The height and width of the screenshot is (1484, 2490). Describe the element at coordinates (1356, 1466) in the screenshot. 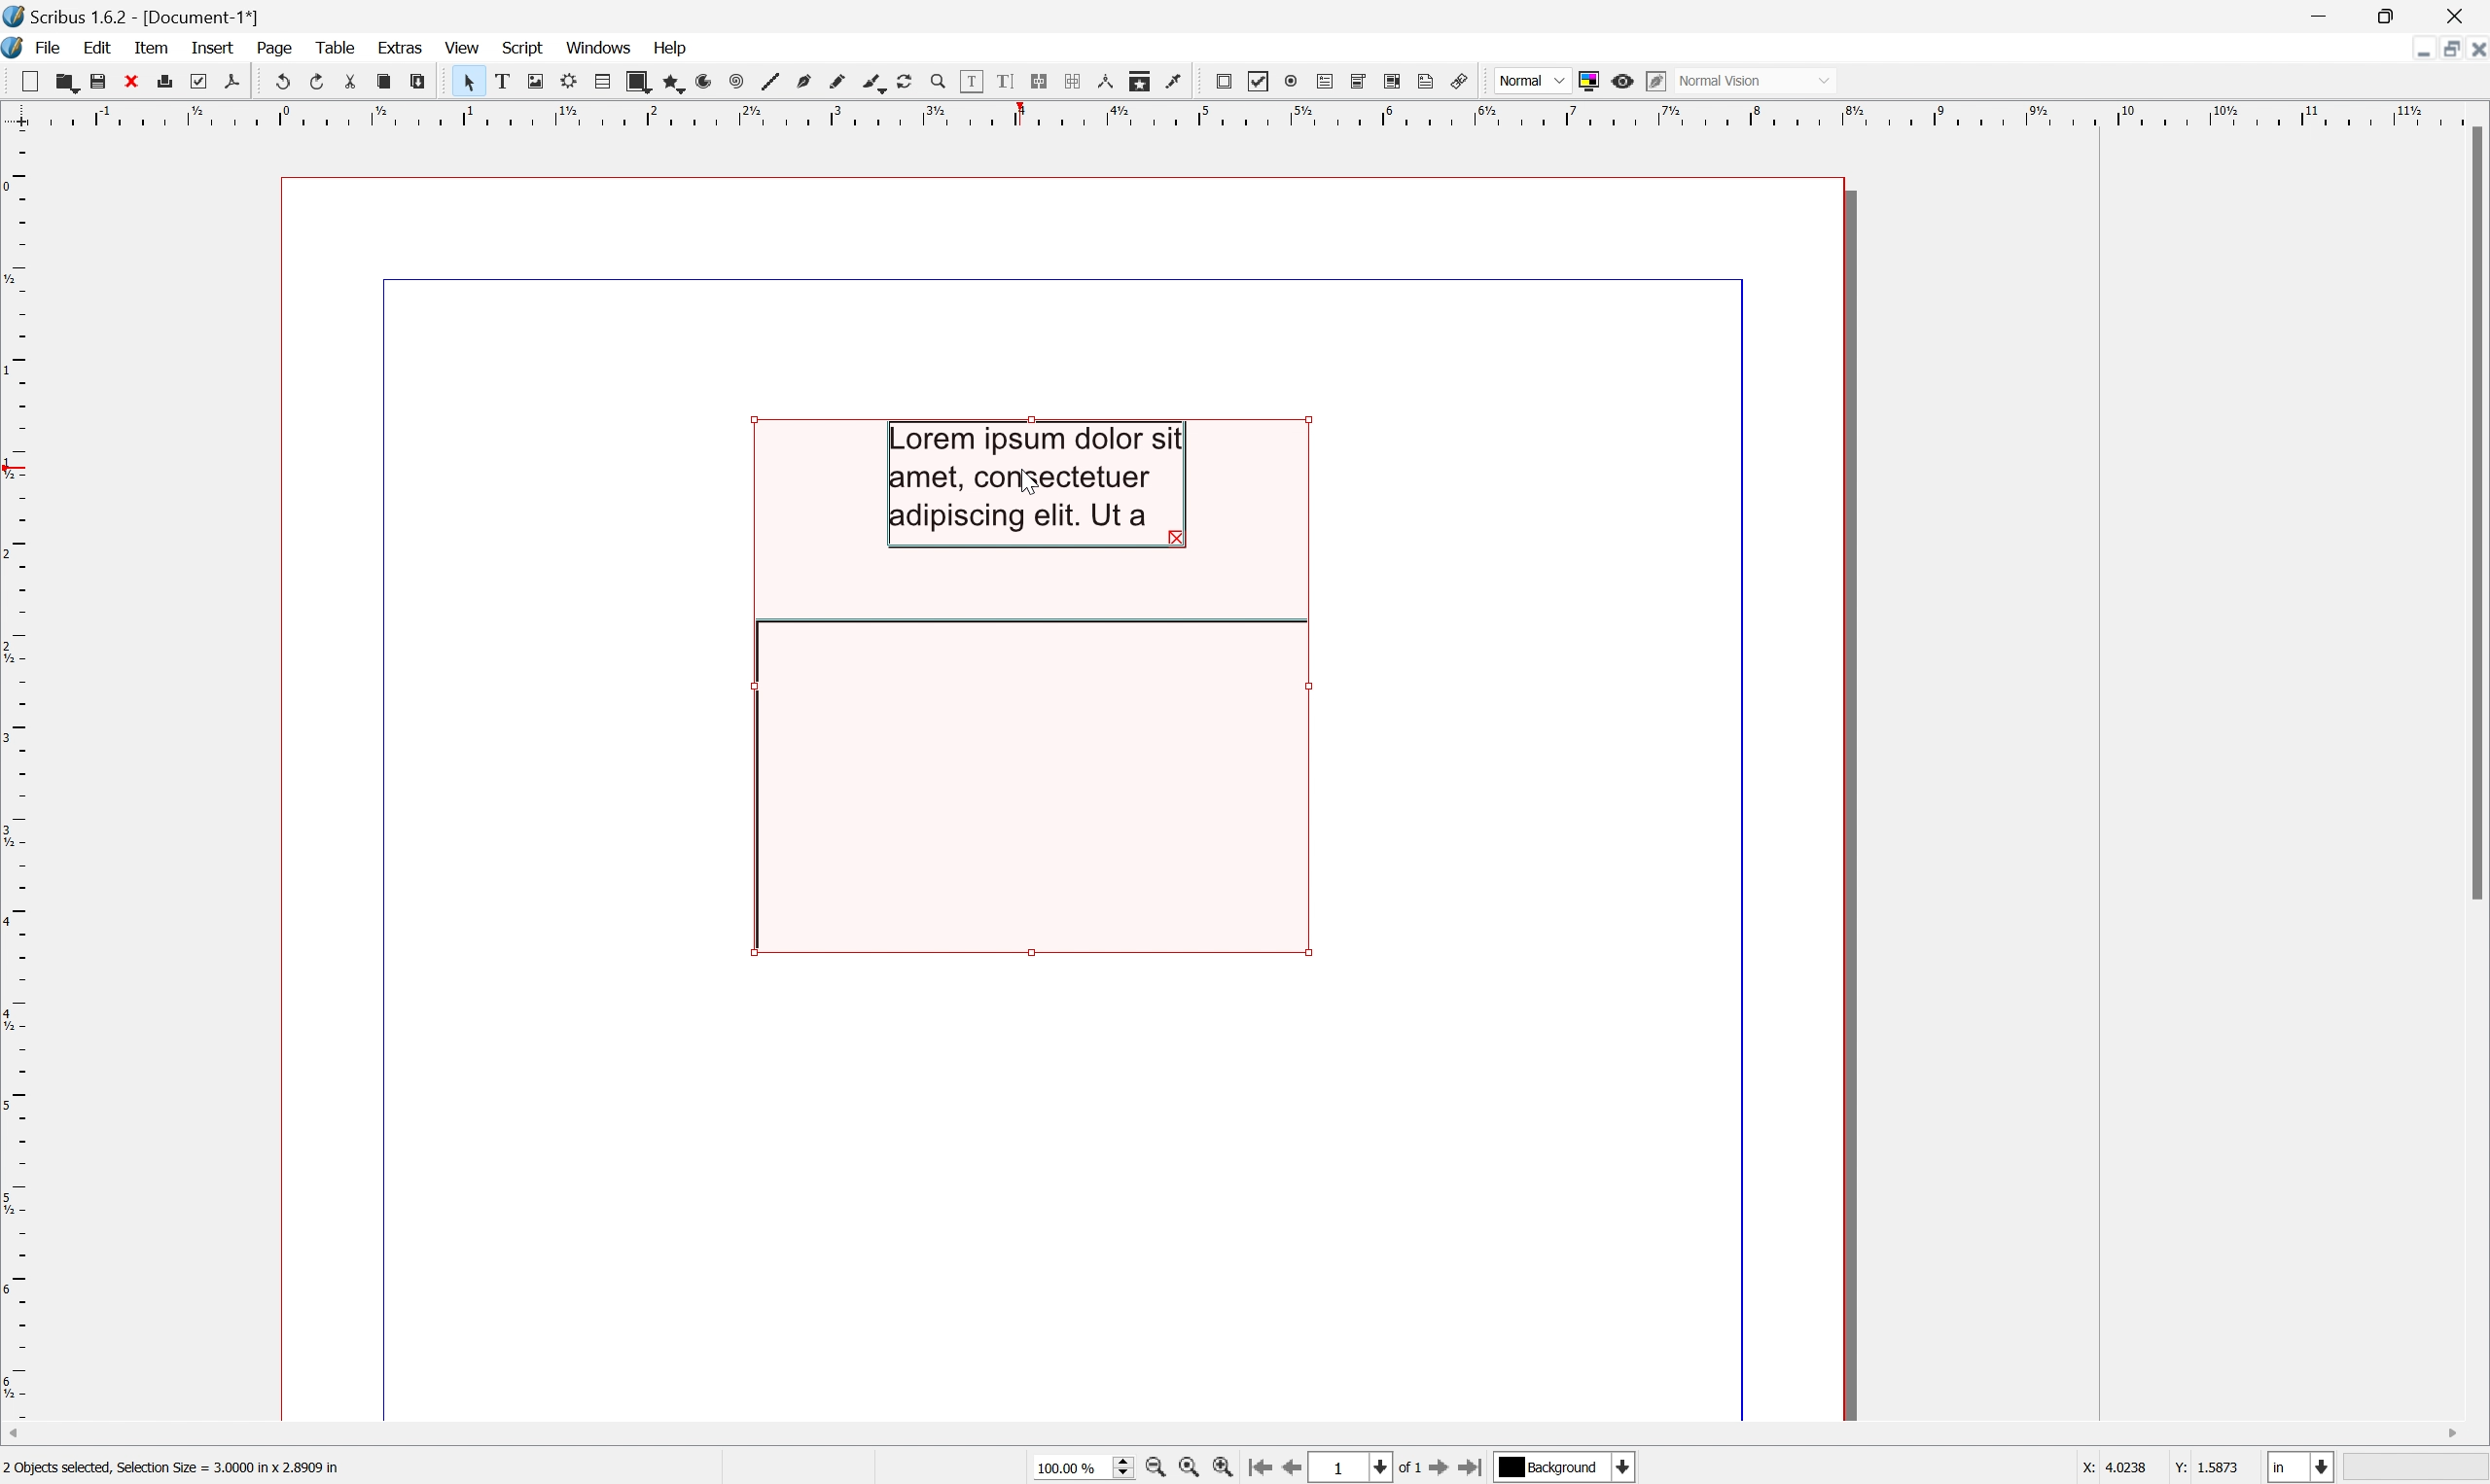

I see `Select the current page` at that location.